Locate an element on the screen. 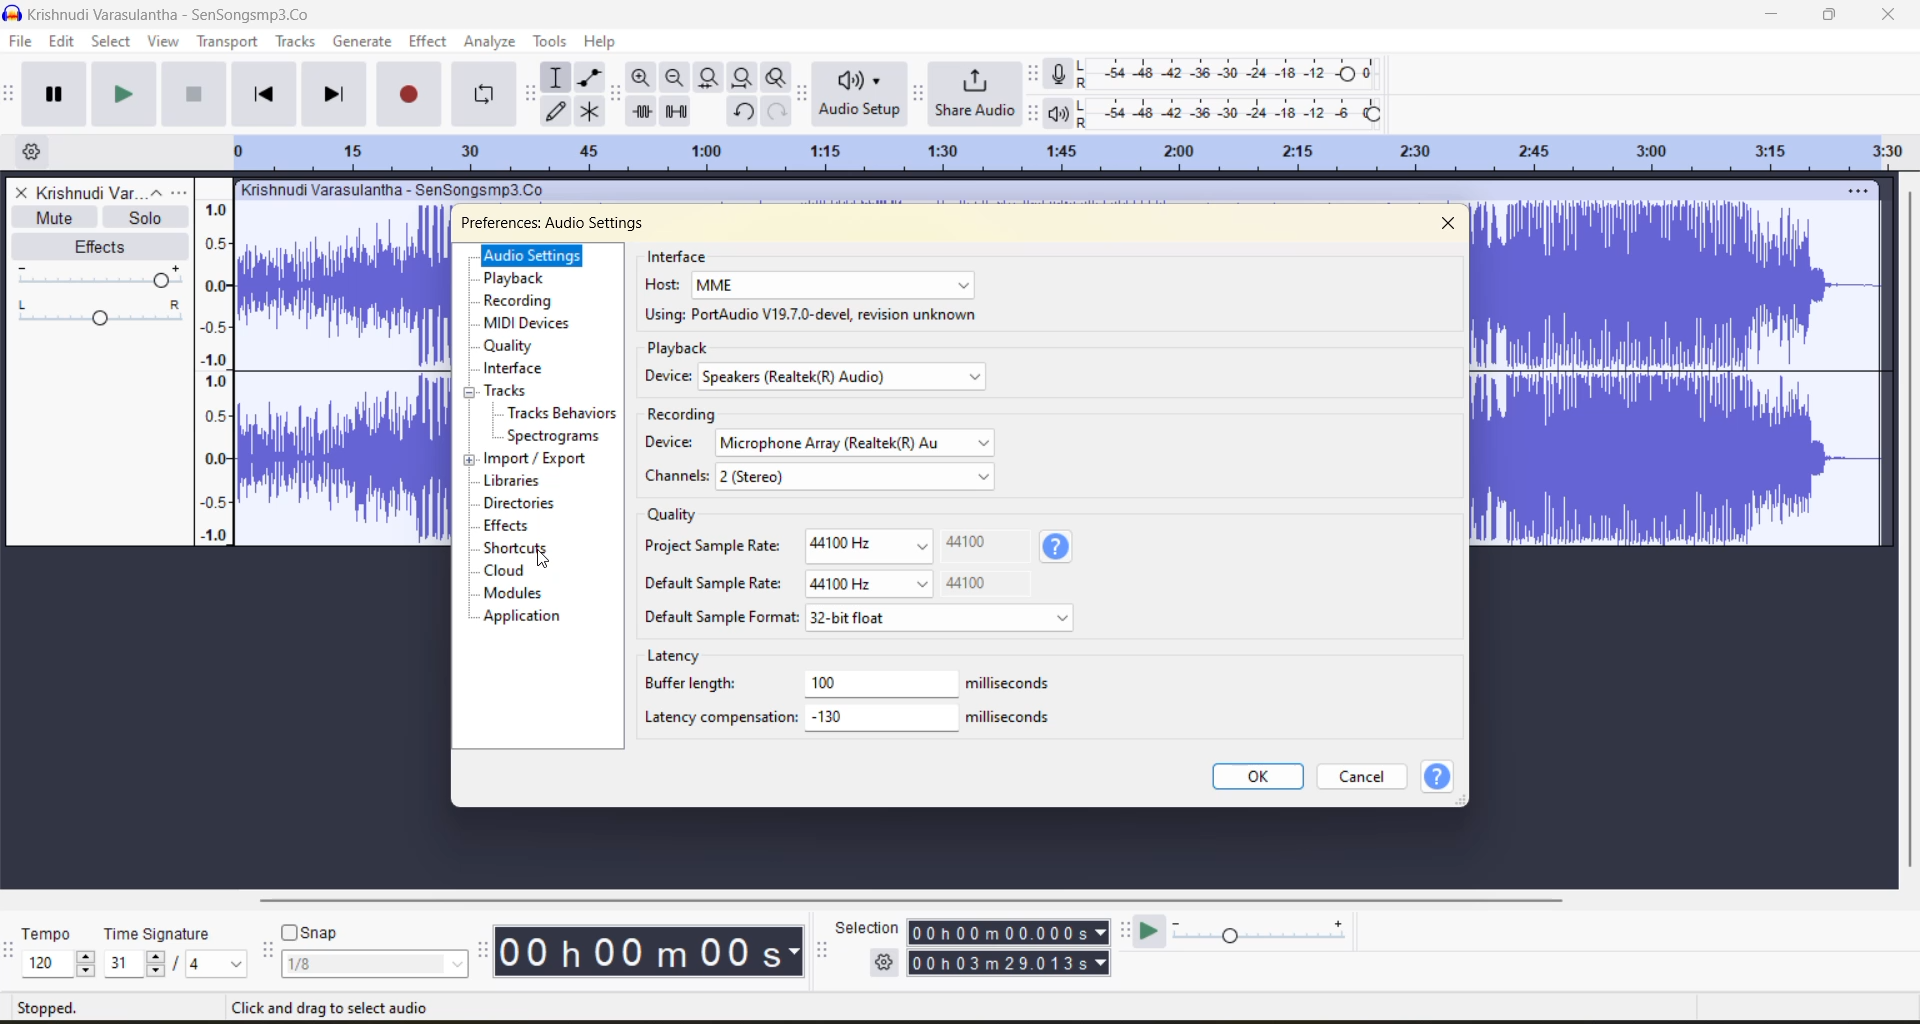 This screenshot has height=1024, width=1920. selection tool bar is located at coordinates (823, 949).